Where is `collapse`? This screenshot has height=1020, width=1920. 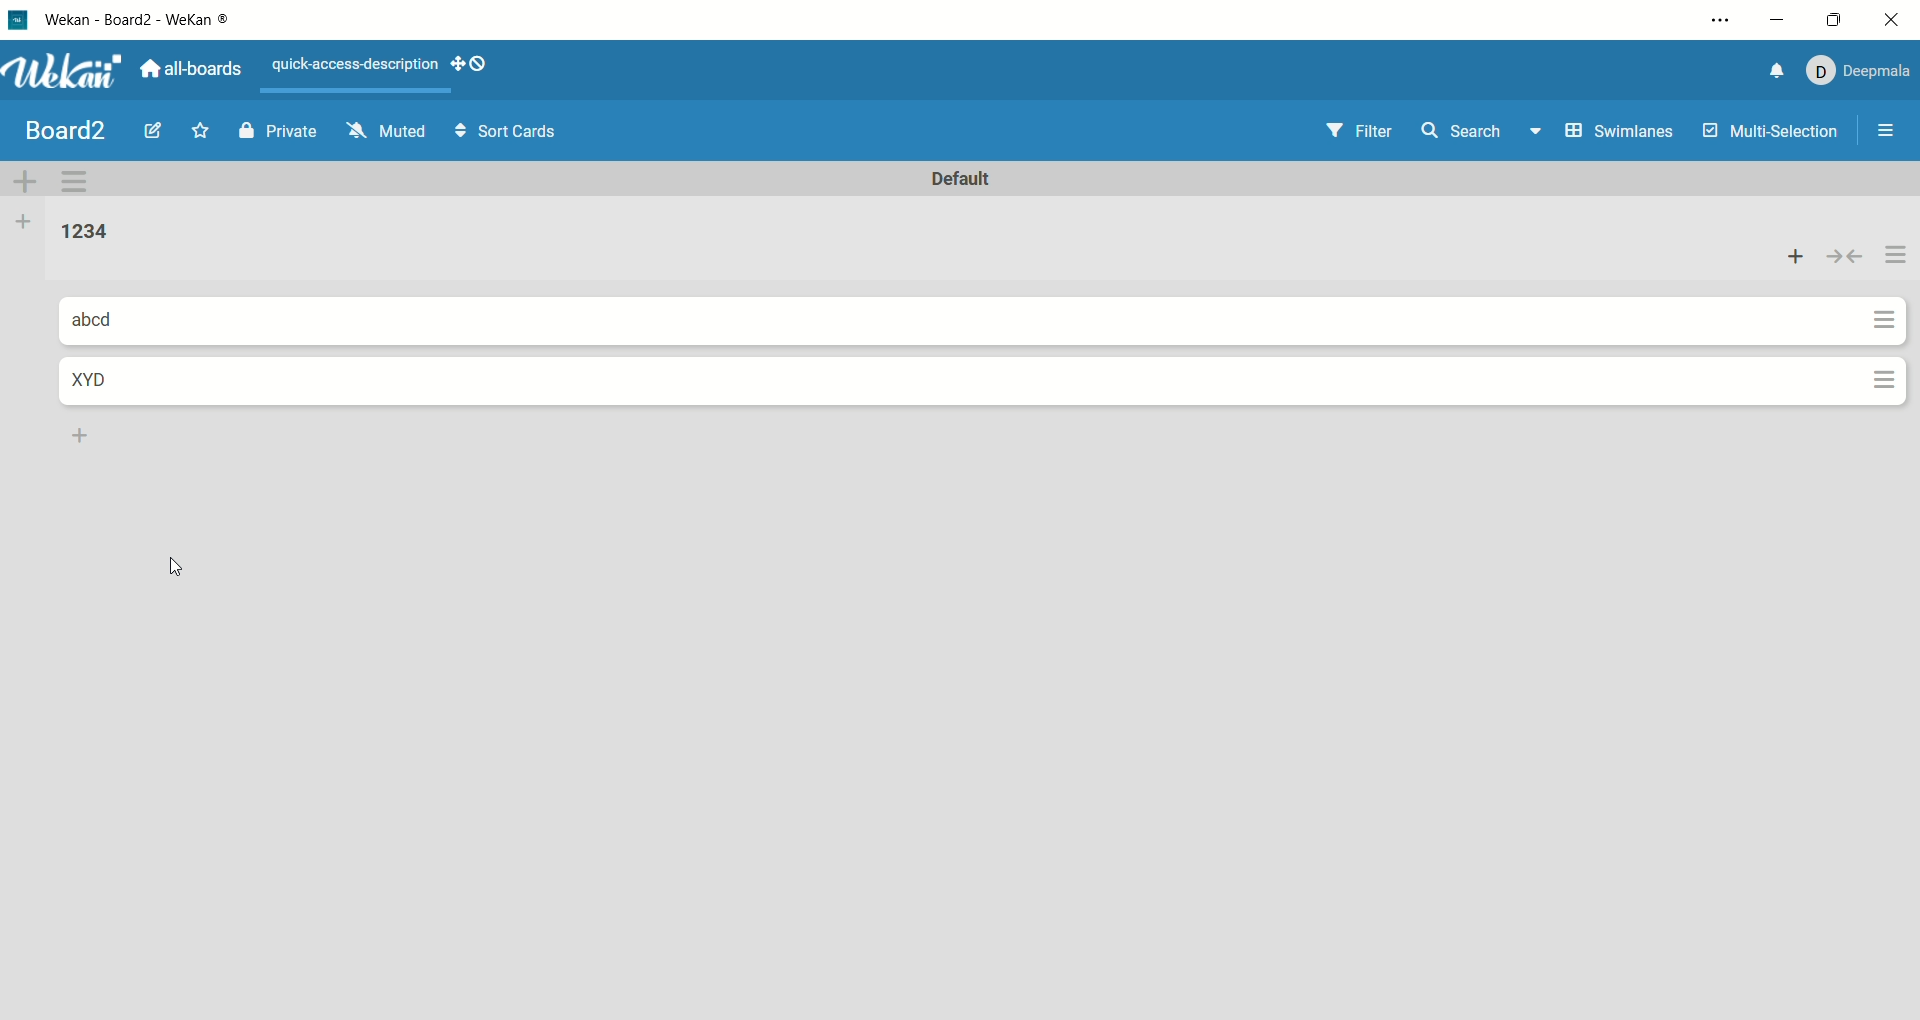 collapse is located at coordinates (1849, 256).